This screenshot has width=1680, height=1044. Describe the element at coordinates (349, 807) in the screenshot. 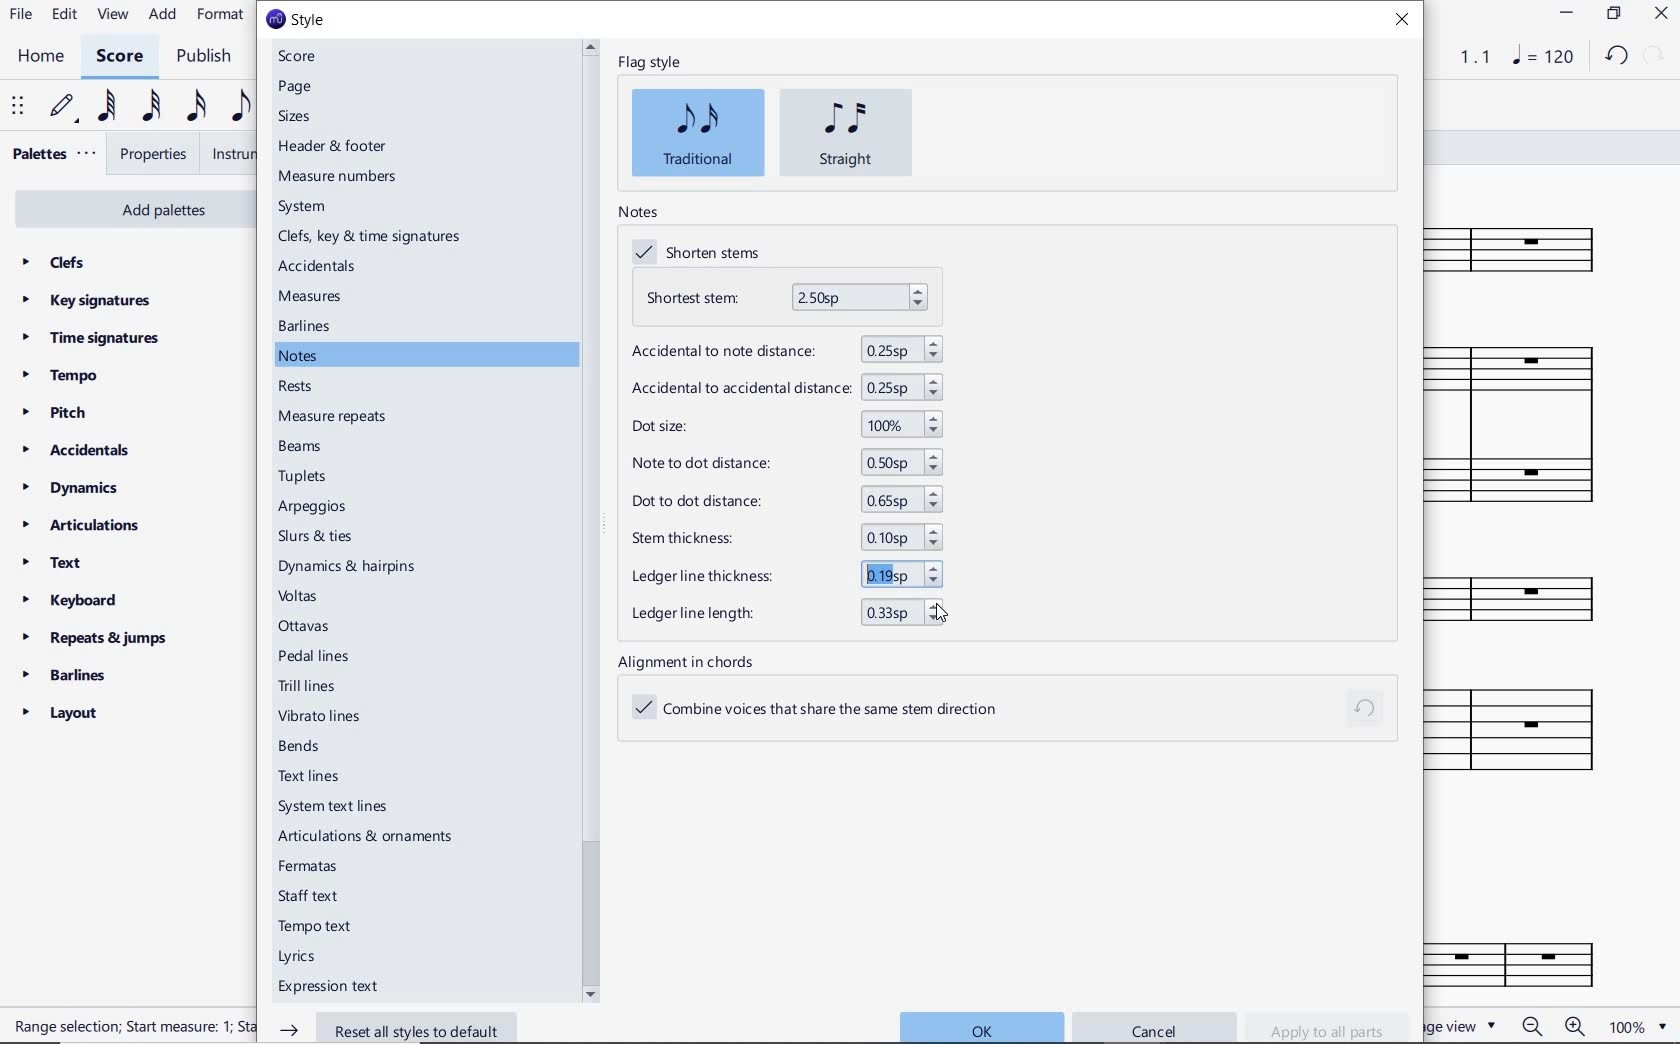

I see `system text lines` at that location.